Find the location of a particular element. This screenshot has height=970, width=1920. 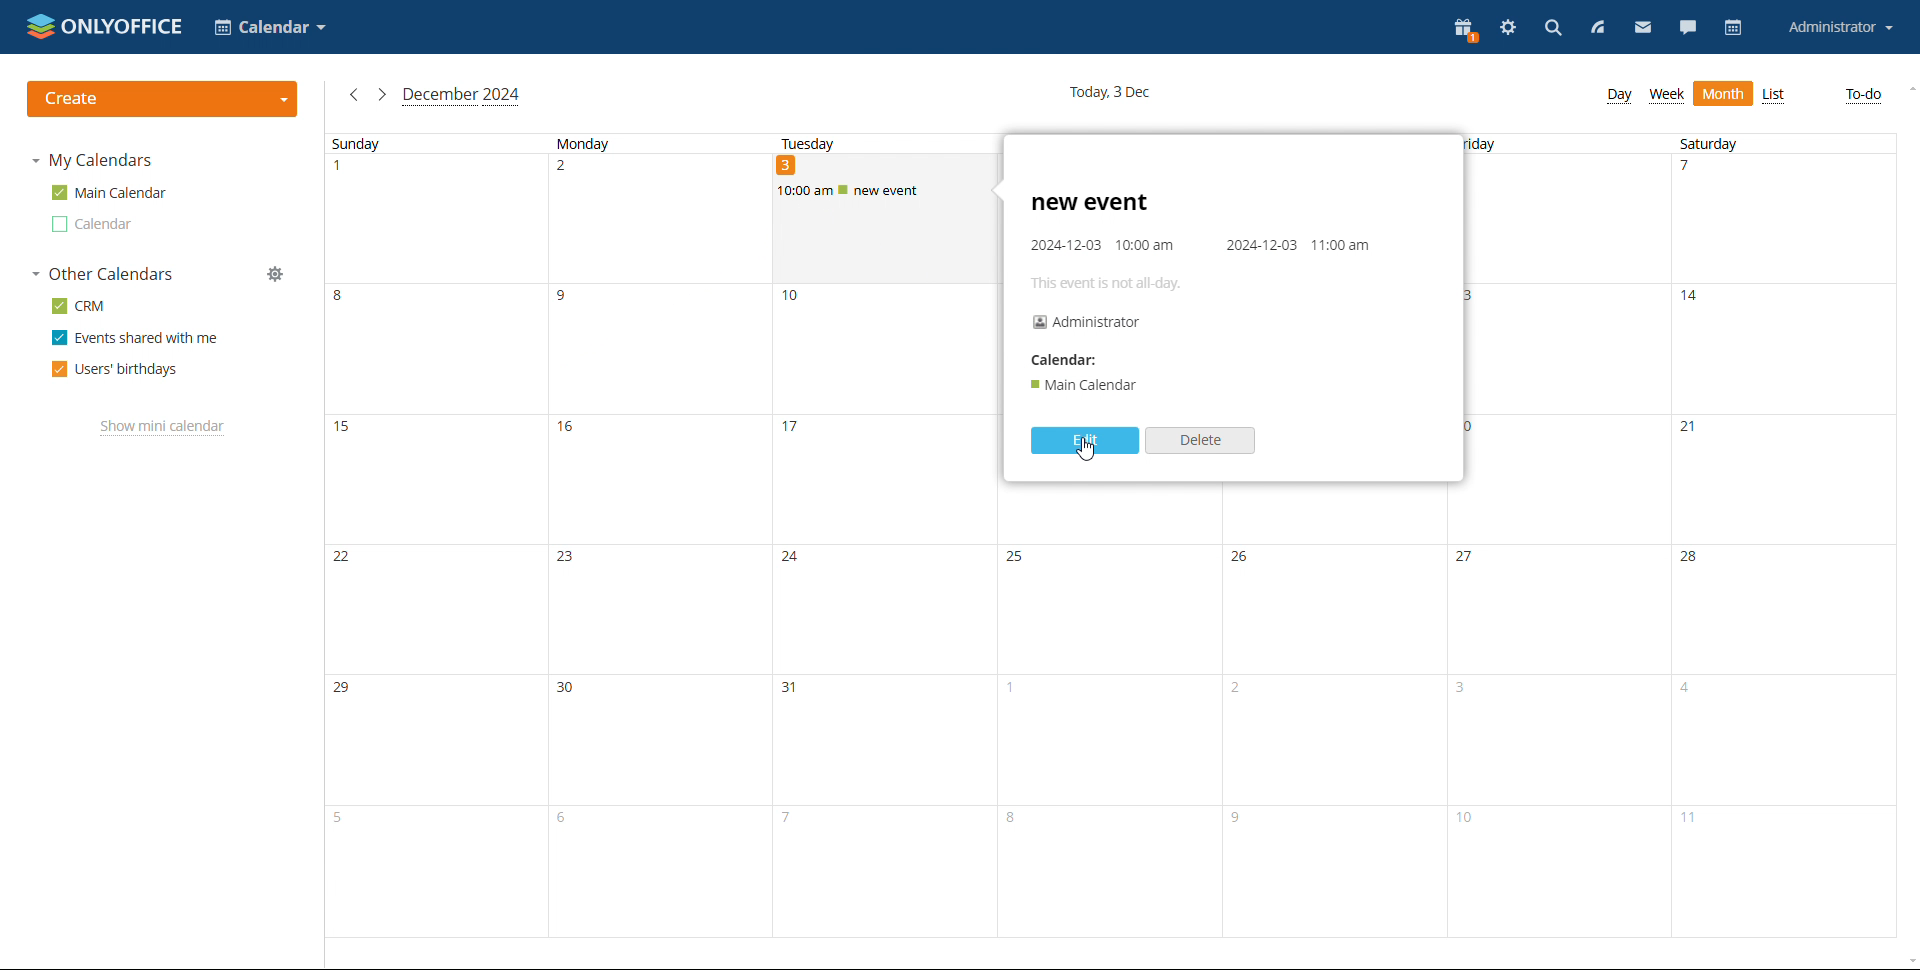

other calendars is located at coordinates (104, 273).